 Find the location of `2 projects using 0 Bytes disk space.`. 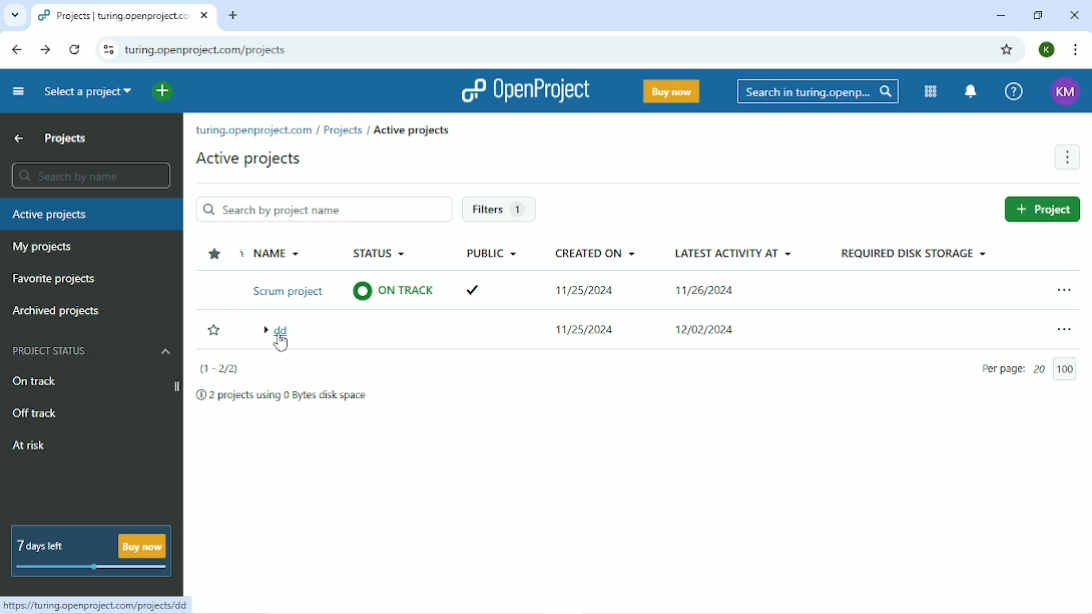

2 projects using 0 Bytes disk space. is located at coordinates (284, 396).